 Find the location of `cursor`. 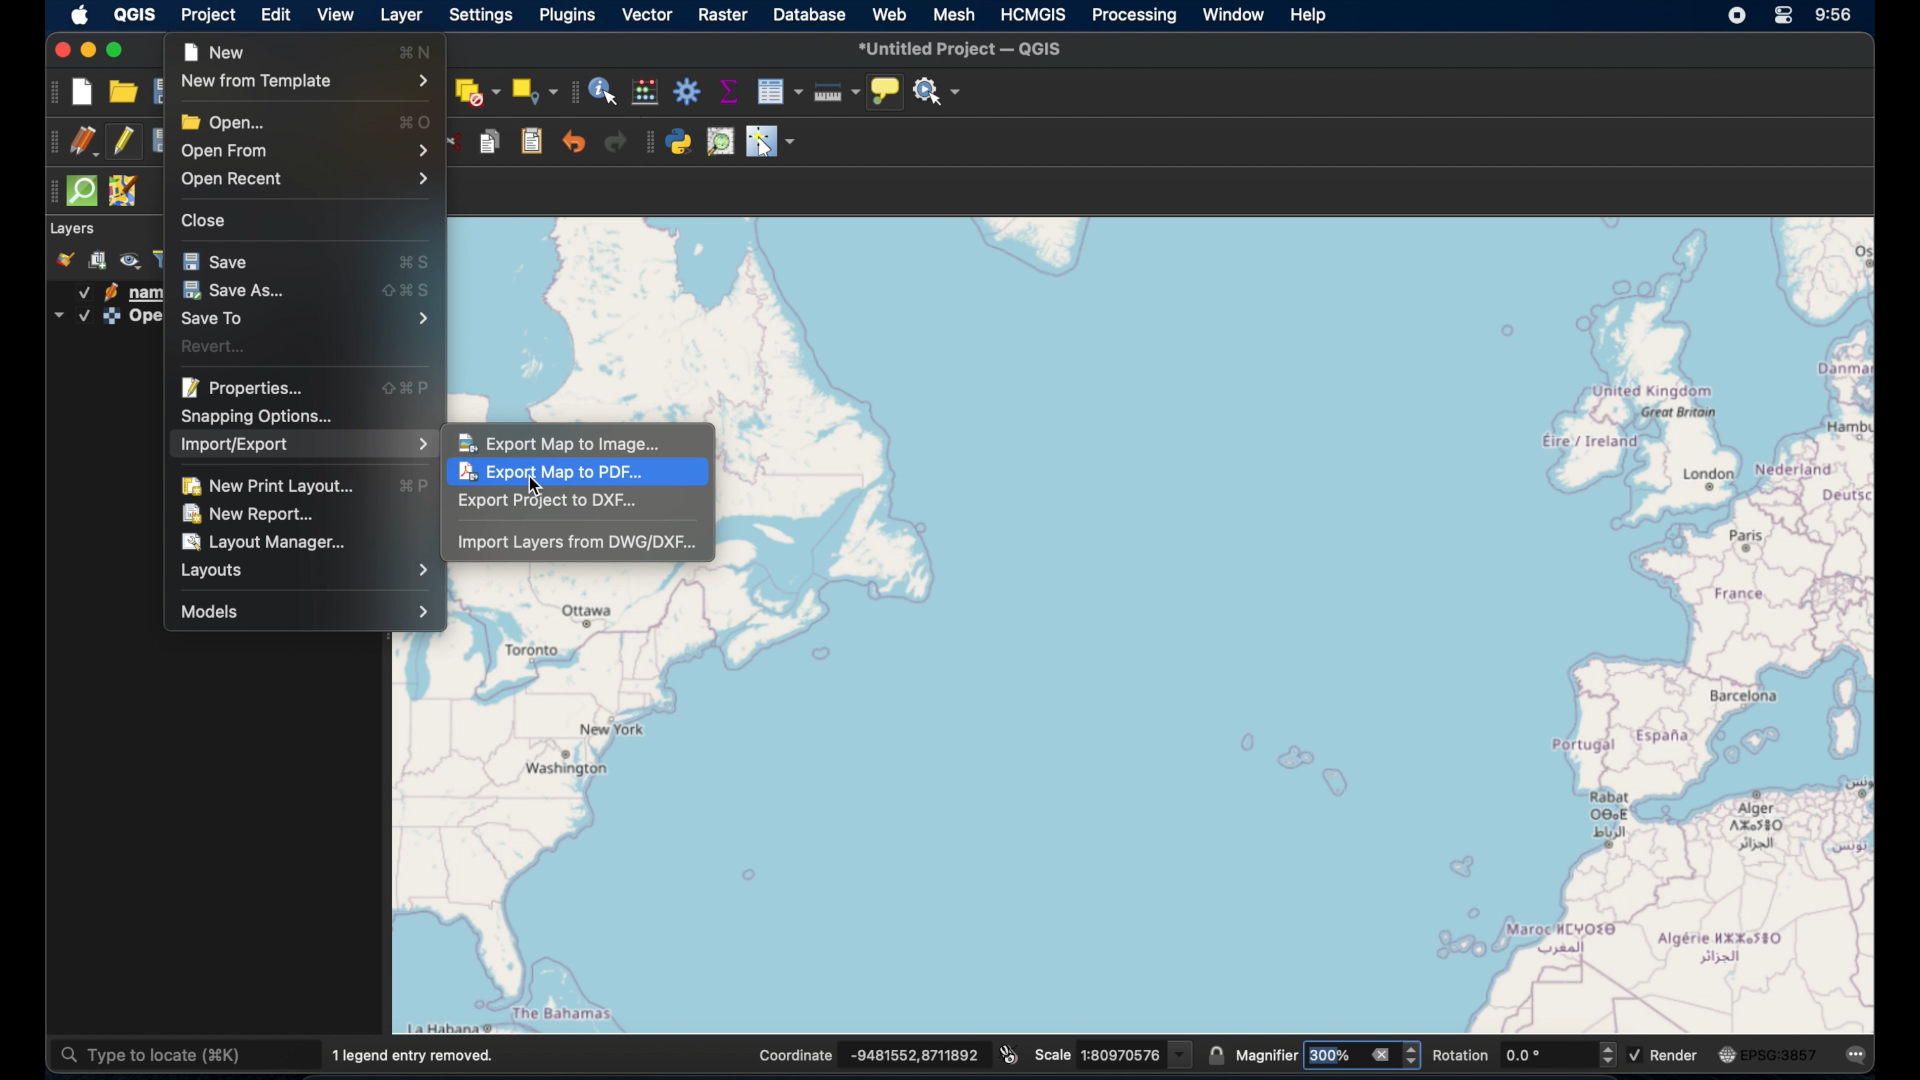

cursor is located at coordinates (539, 488).